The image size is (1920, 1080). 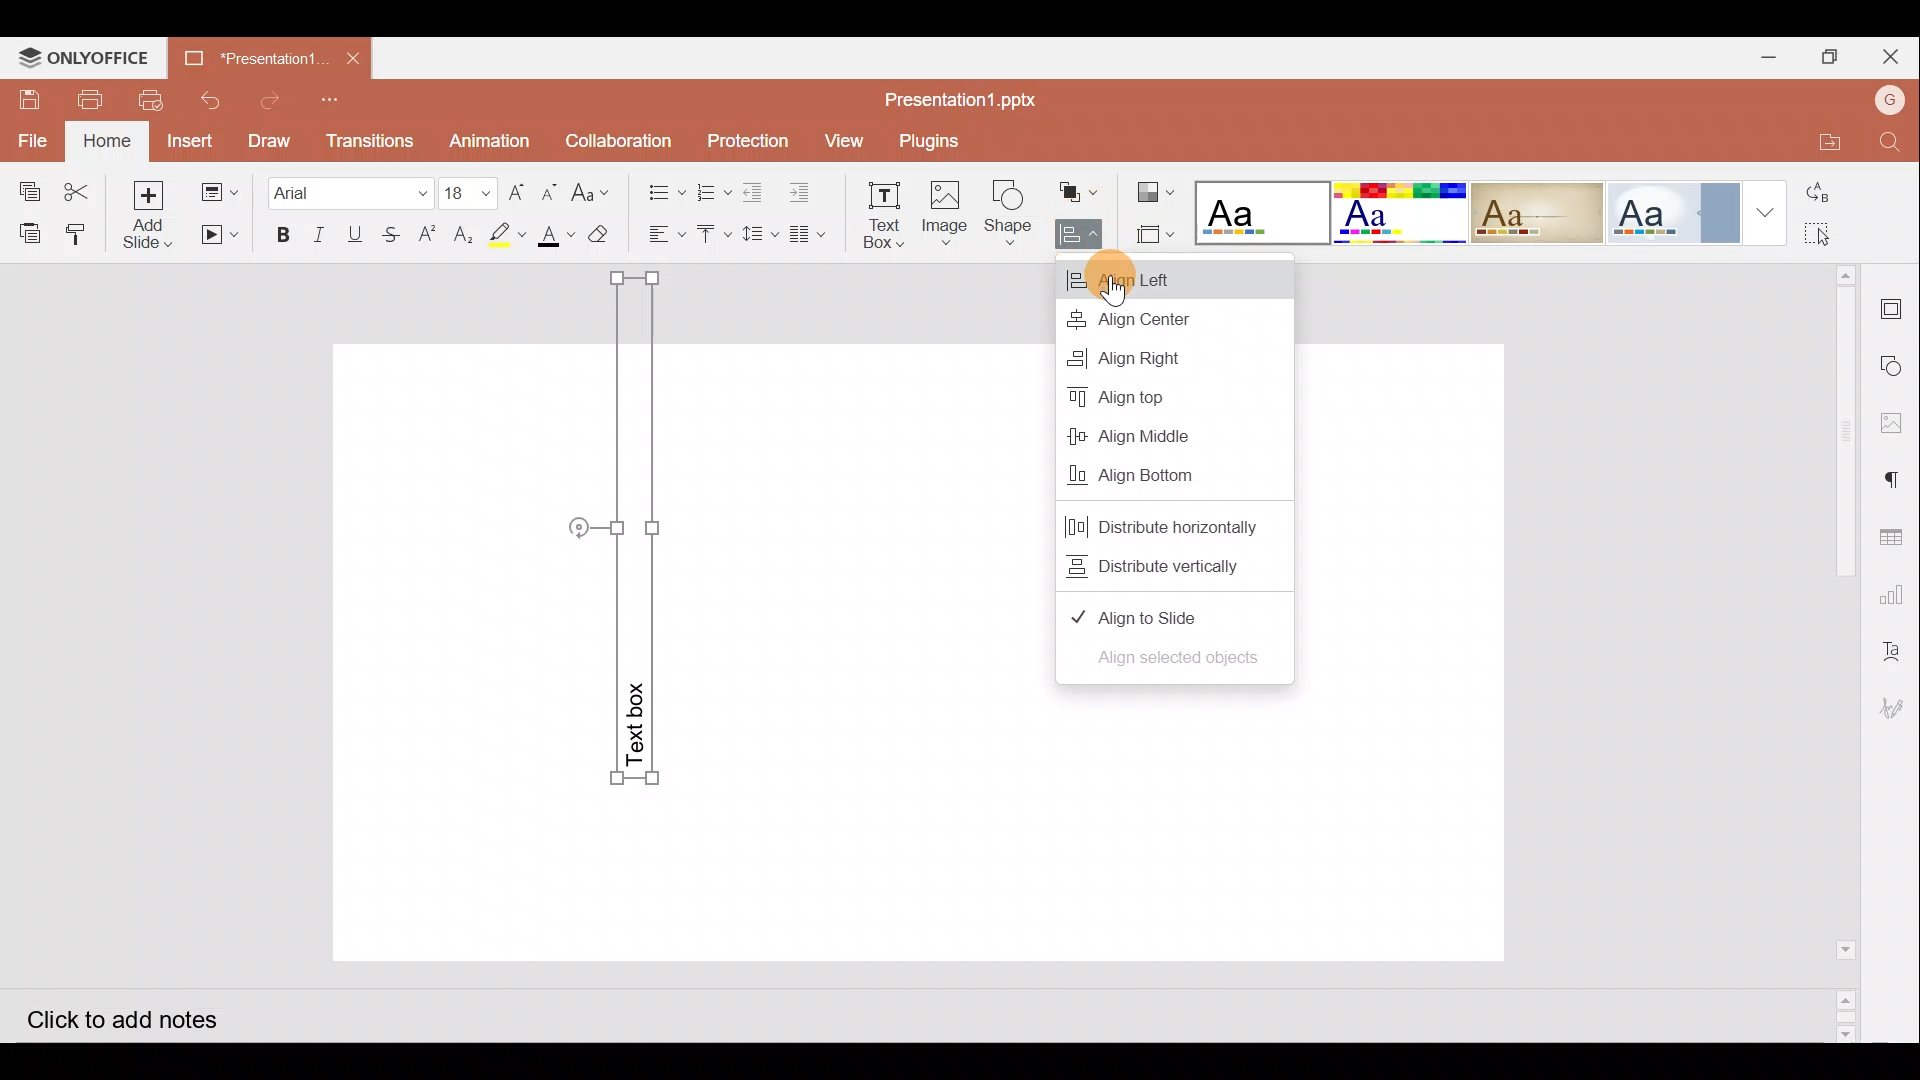 What do you see at coordinates (664, 235) in the screenshot?
I see `Horizontal align` at bounding box center [664, 235].